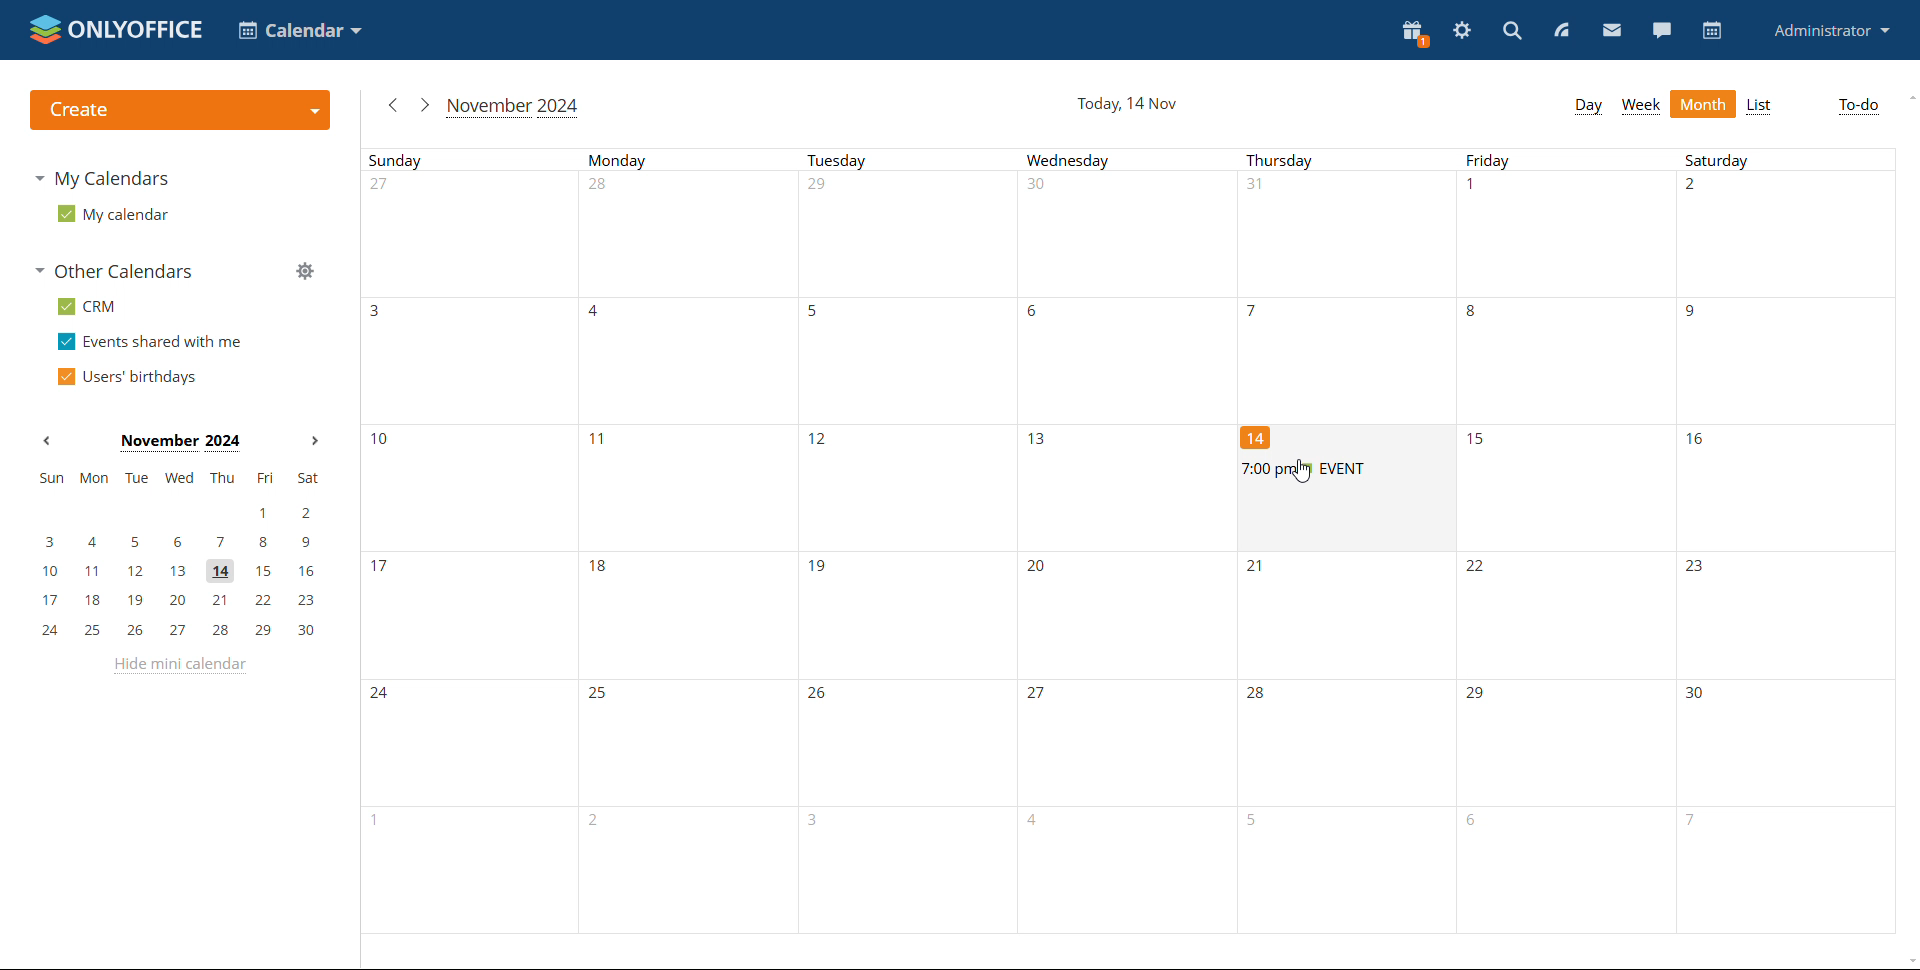 This screenshot has width=1920, height=970. Describe the element at coordinates (602, 443) in the screenshot. I see `number` at that location.